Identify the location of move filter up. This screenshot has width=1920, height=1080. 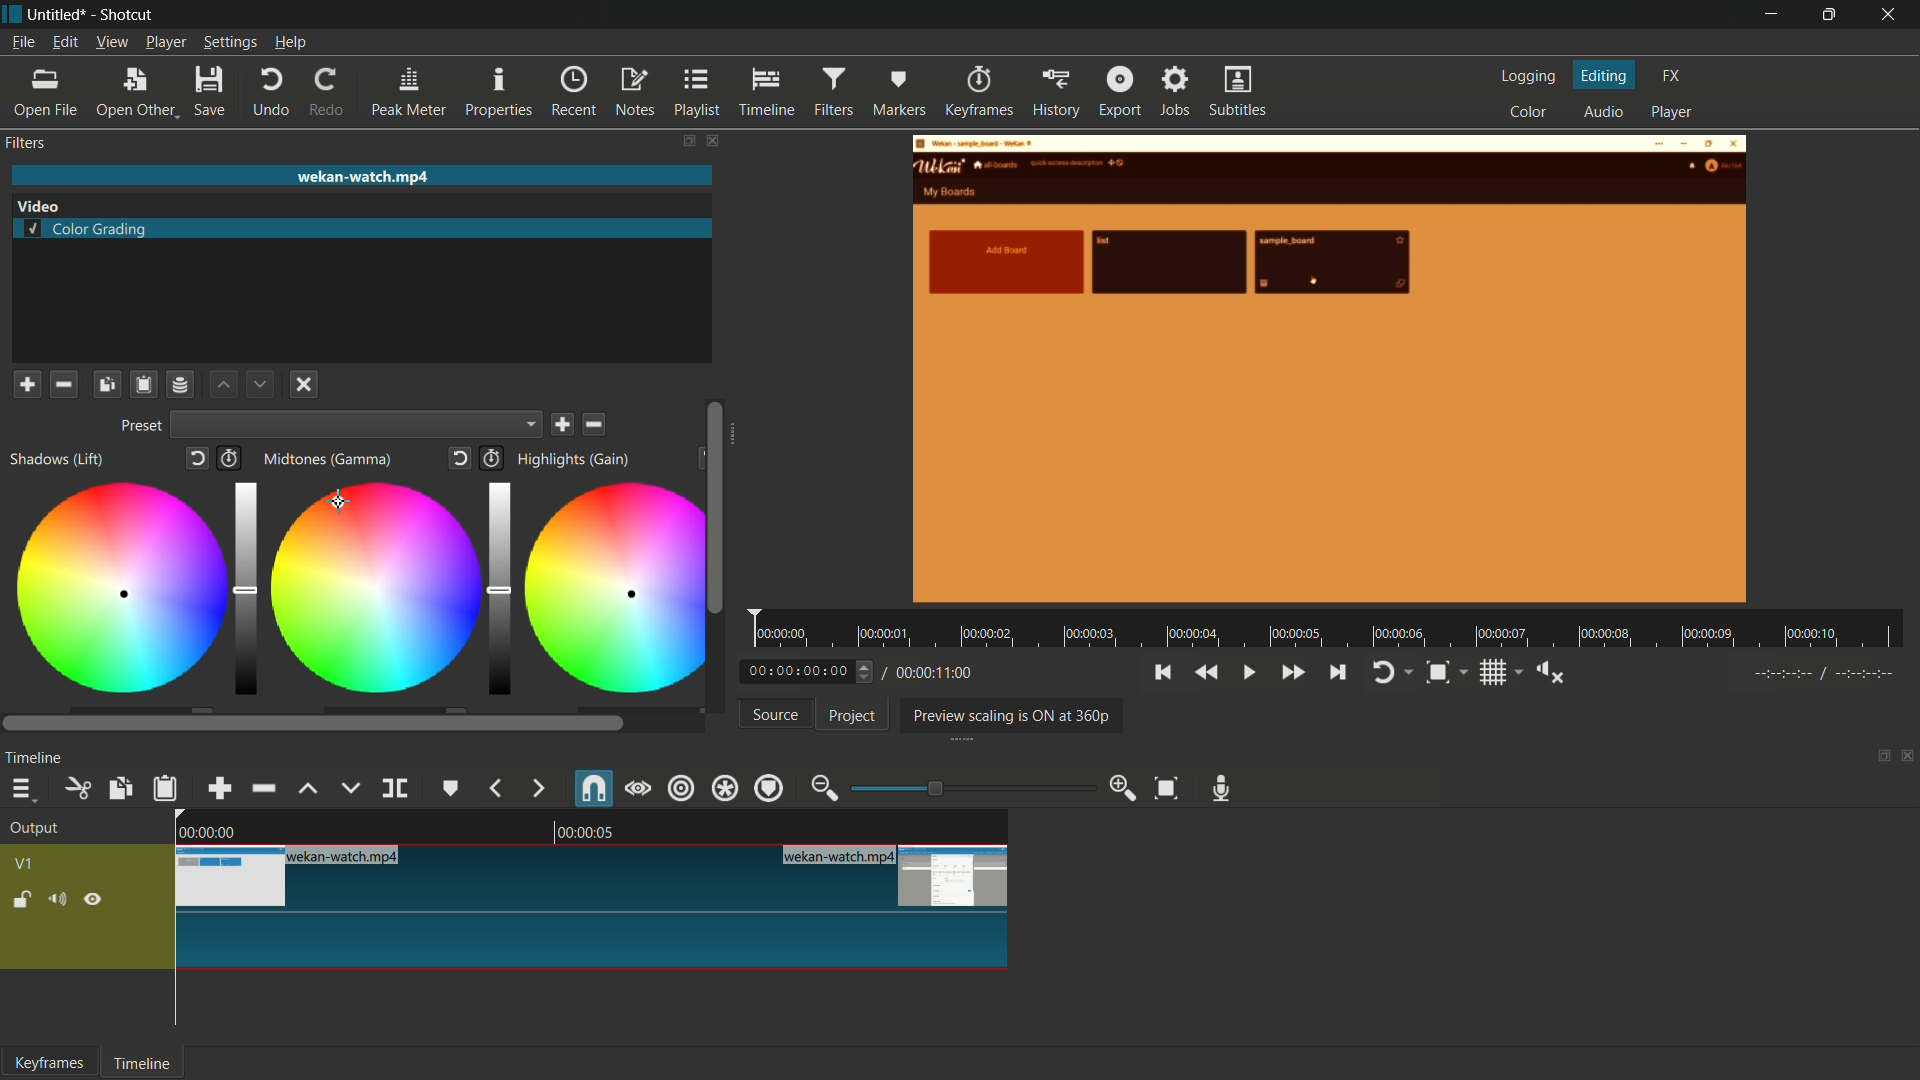
(222, 385).